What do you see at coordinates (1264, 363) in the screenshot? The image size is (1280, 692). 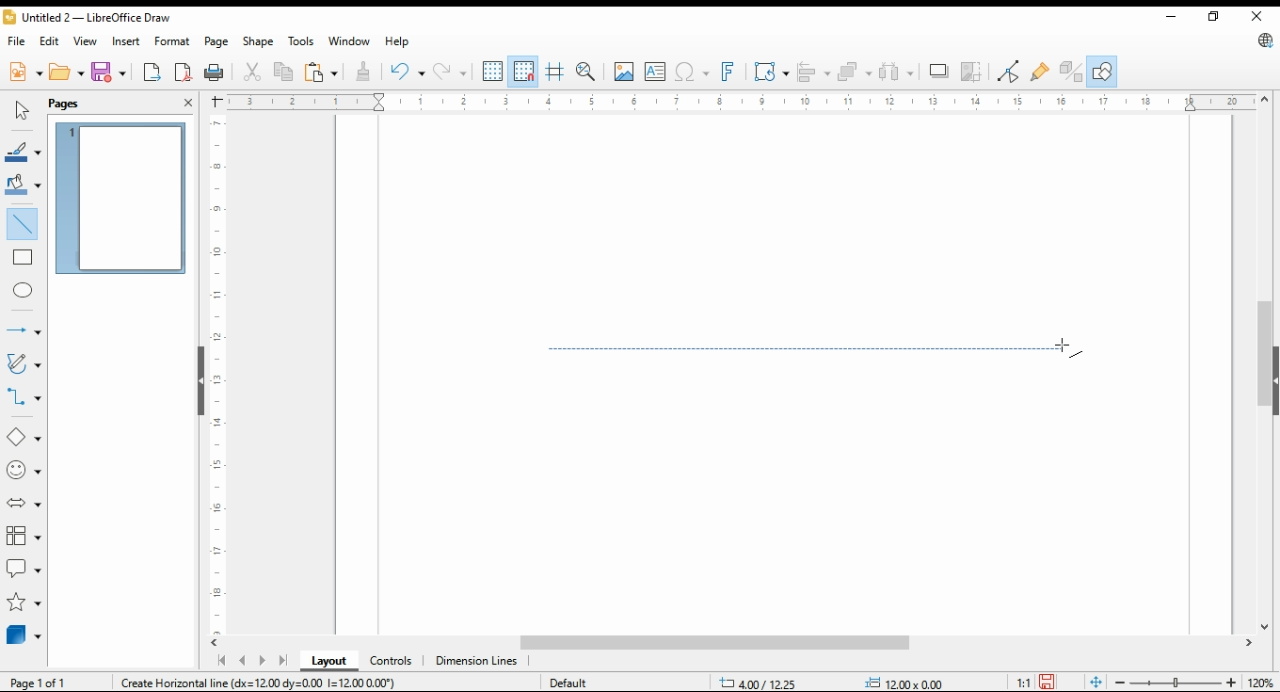 I see `scroll bar` at bounding box center [1264, 363].